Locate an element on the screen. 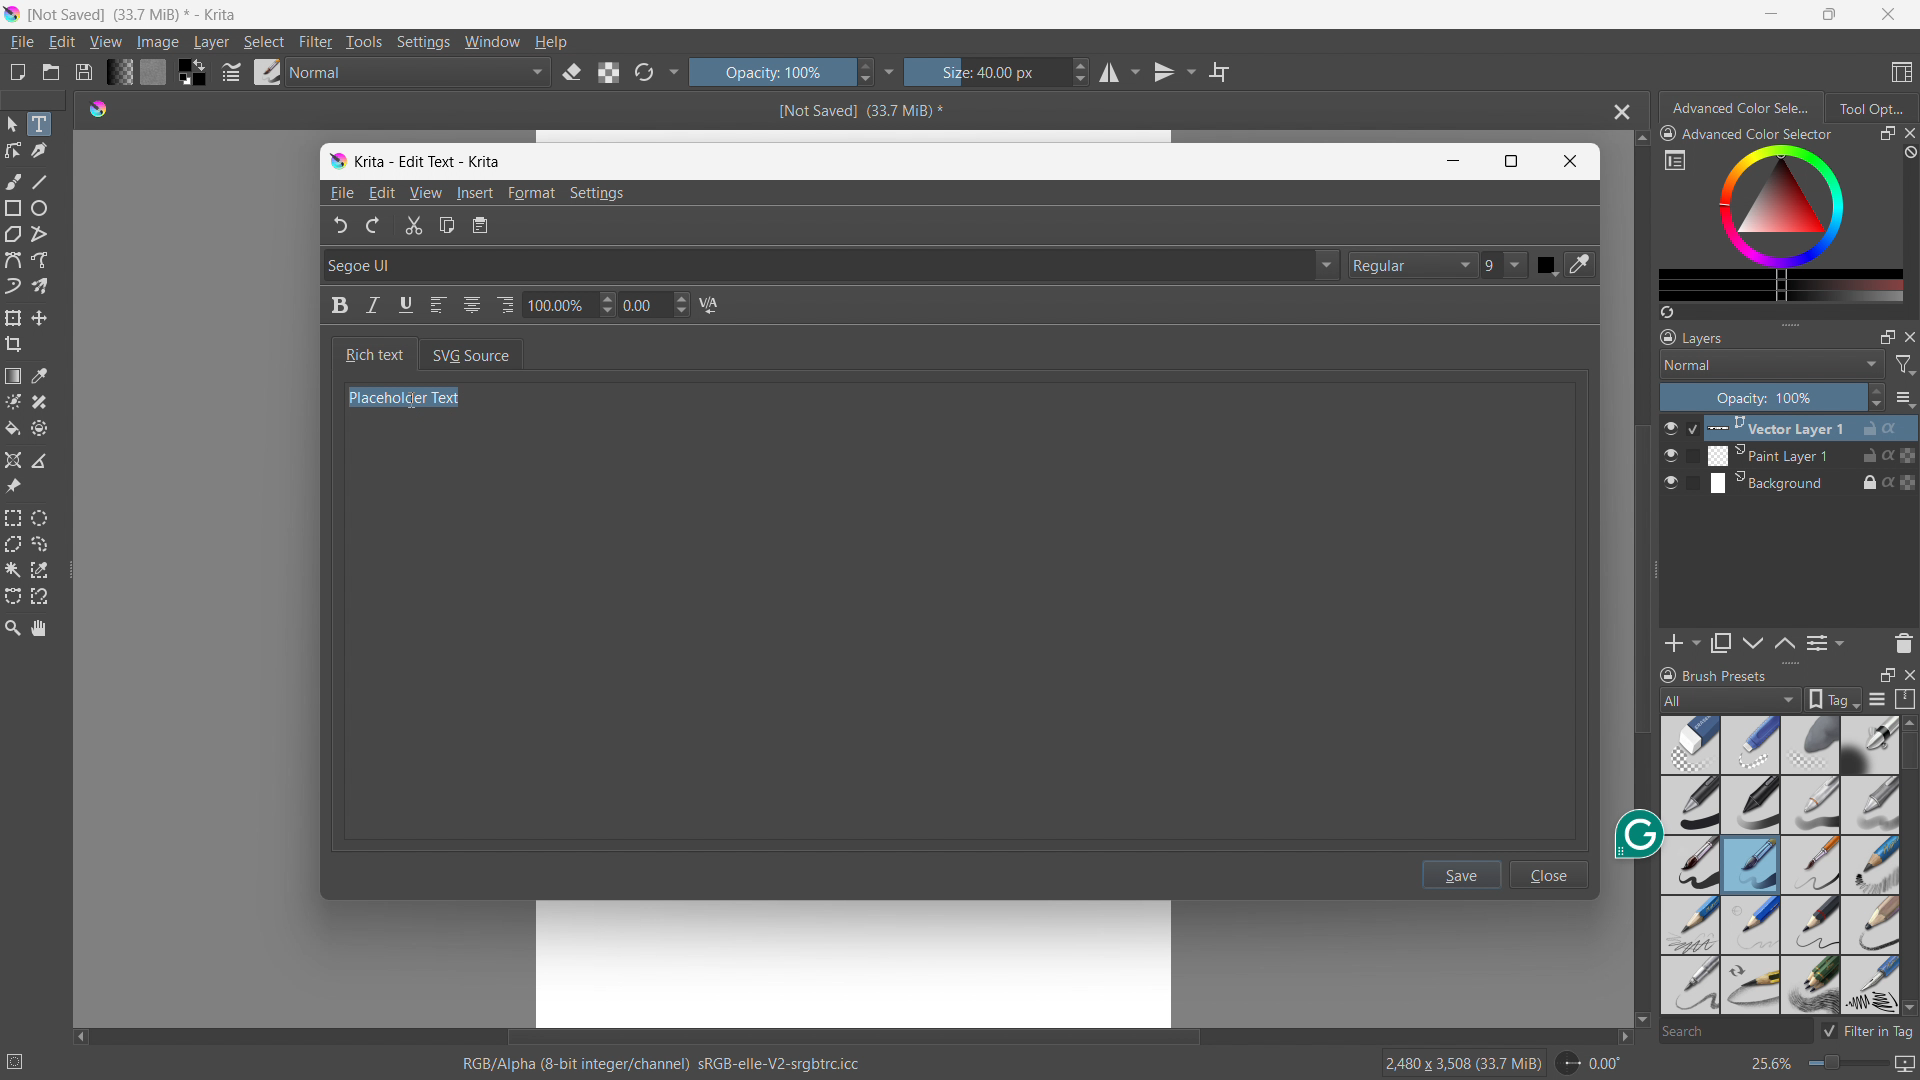 This screenshot has height=1080, width=1920. pencil is located at coordinates (1869, 985).